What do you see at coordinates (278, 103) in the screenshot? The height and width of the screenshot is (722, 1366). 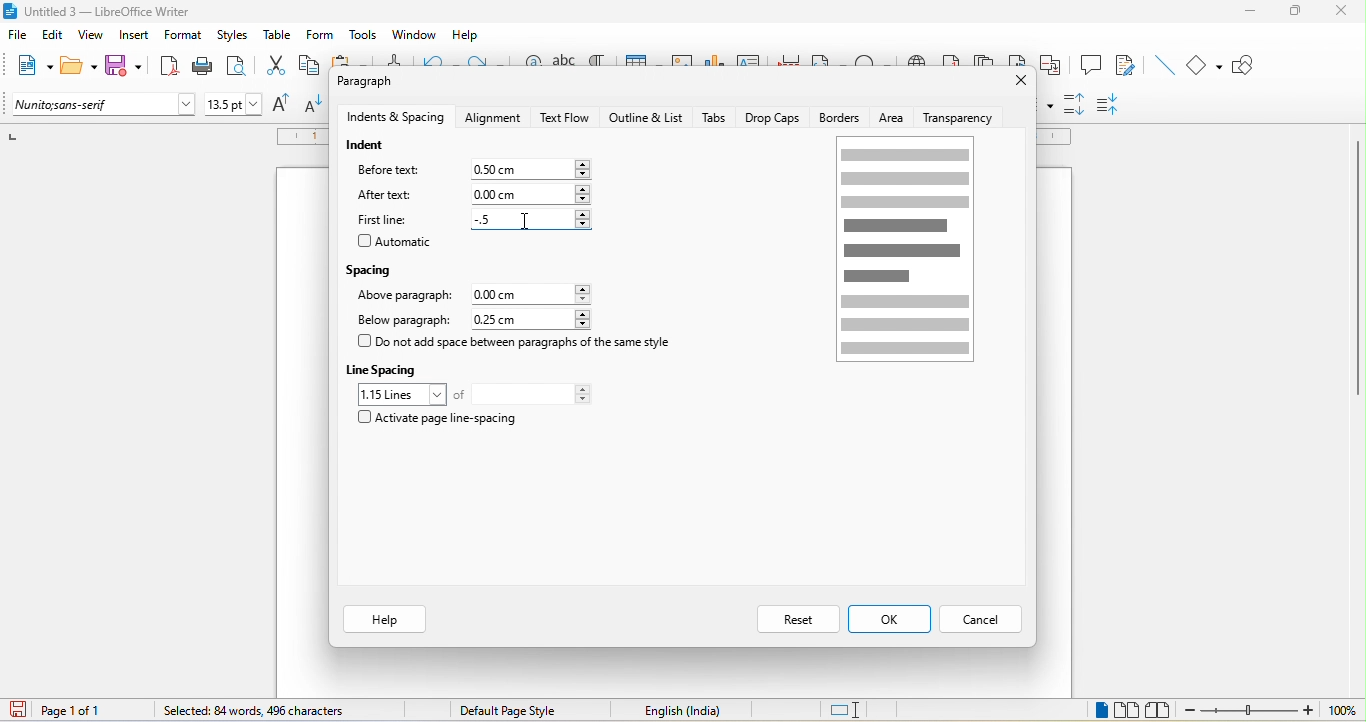 I see `increase size` at bounding box center [278, 103].